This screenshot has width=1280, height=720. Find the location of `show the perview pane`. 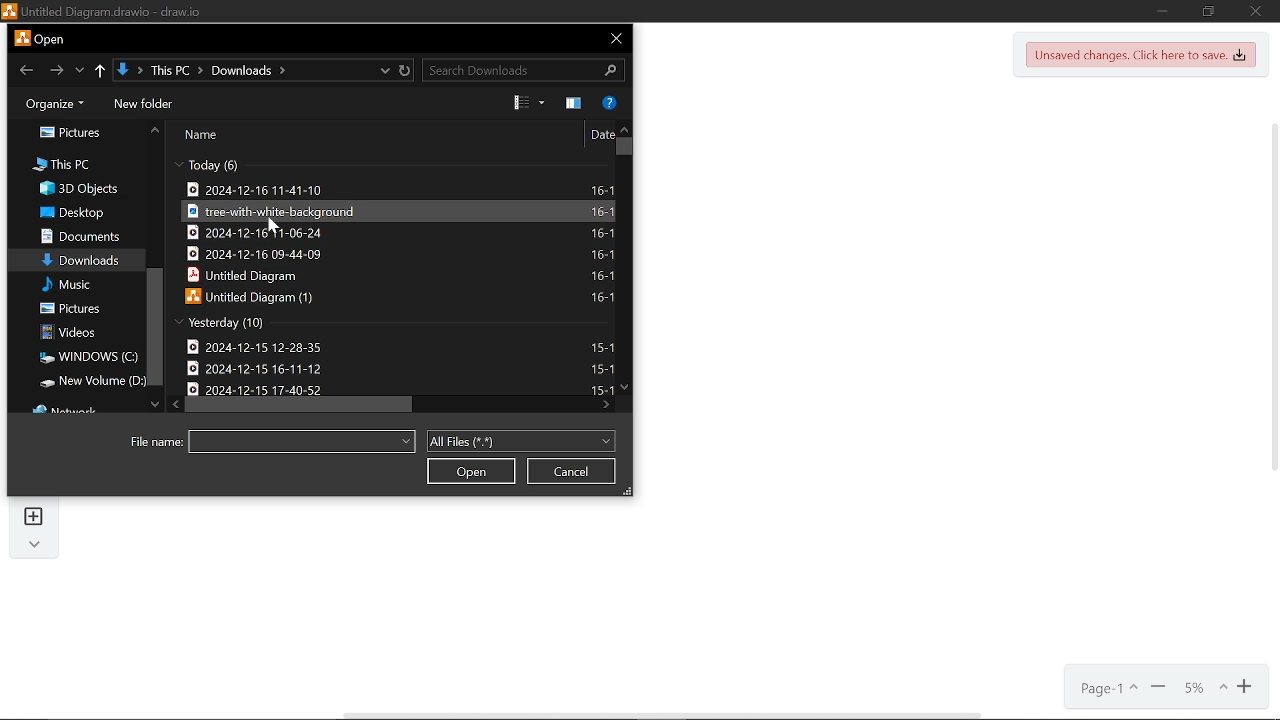

show the perview pane is located at coordinates (574, 104).